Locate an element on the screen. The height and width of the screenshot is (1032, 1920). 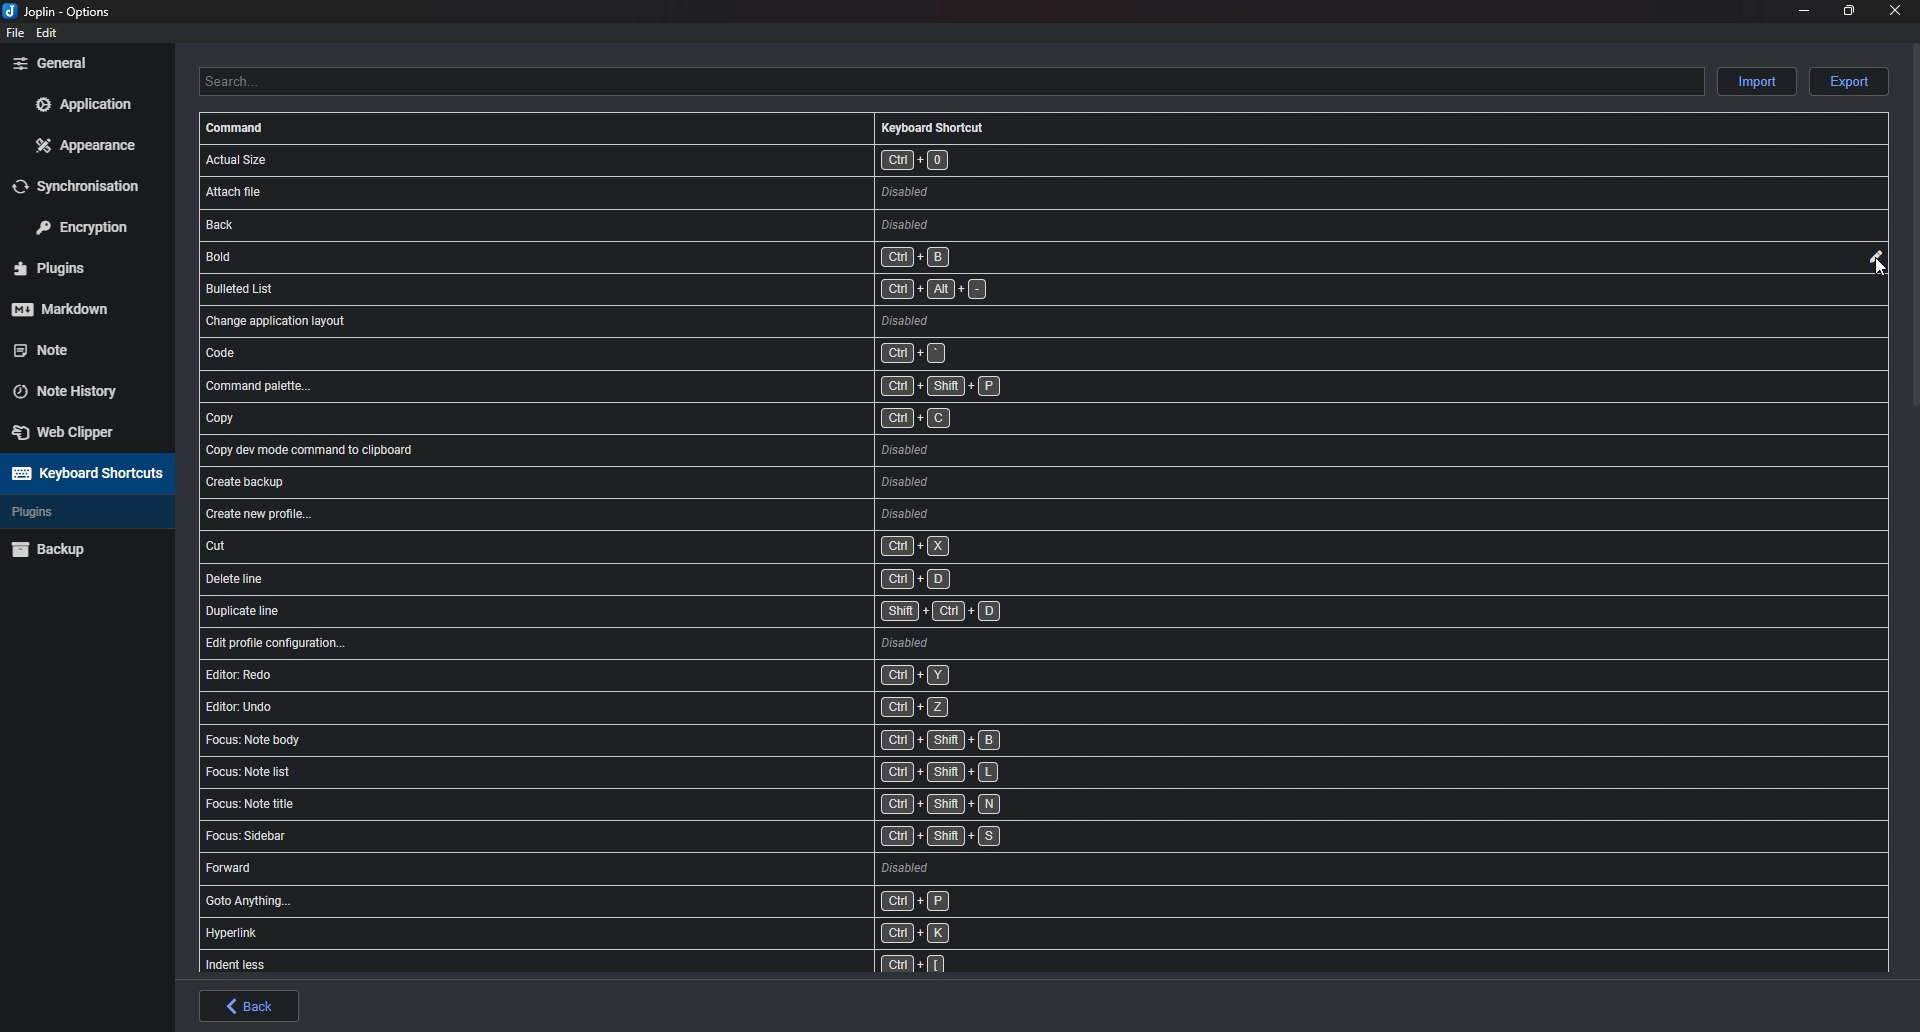
shortcut is located at coordinates (666, 707).